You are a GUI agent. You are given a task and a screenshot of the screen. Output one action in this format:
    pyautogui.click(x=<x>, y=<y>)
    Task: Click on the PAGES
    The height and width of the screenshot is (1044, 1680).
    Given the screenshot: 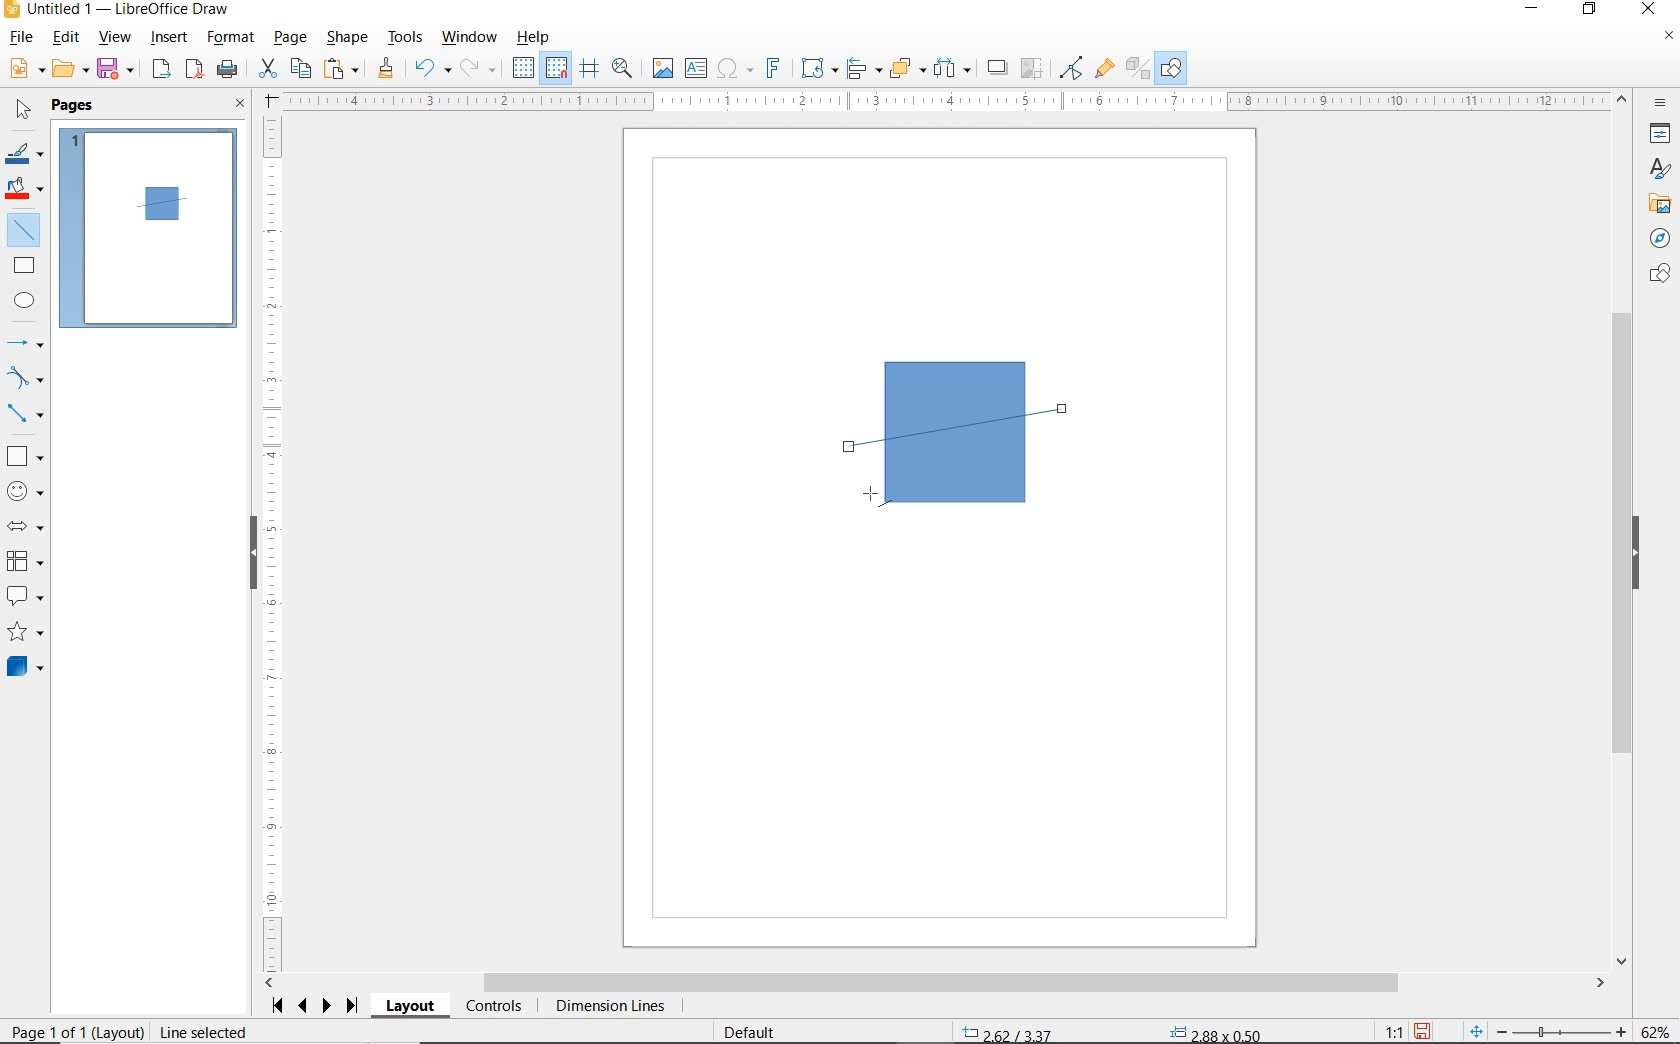 What is the action you would take?
    pyautogui.click(x=75, y=107)
    